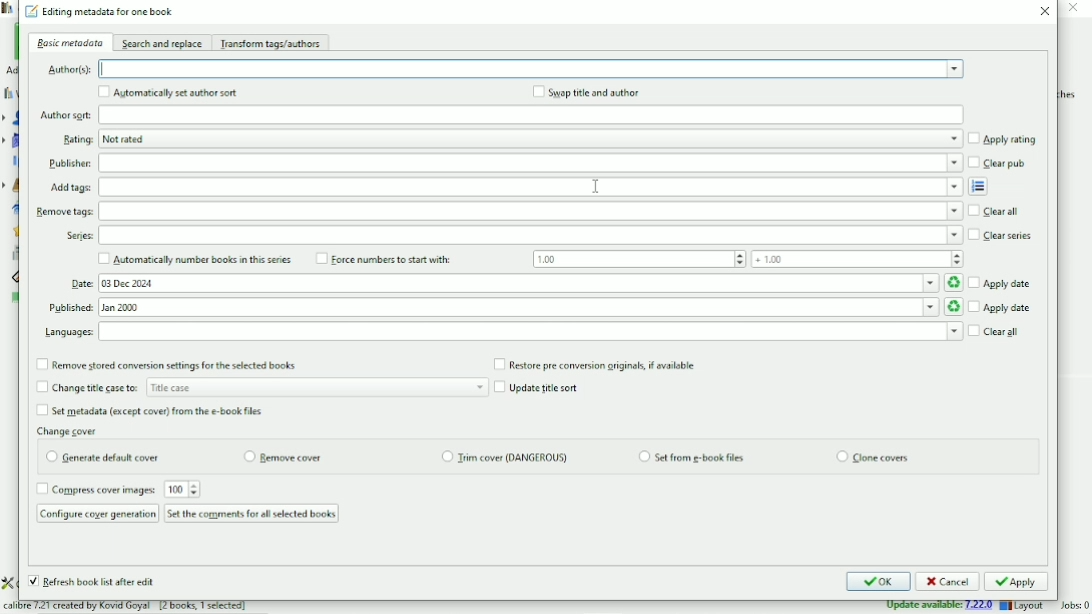 The image size is (1092, 614). What do you see at coordinates (100, 12) in the screenshot?
I see `Edit metadata for one book` at bounding box center [100, 12].